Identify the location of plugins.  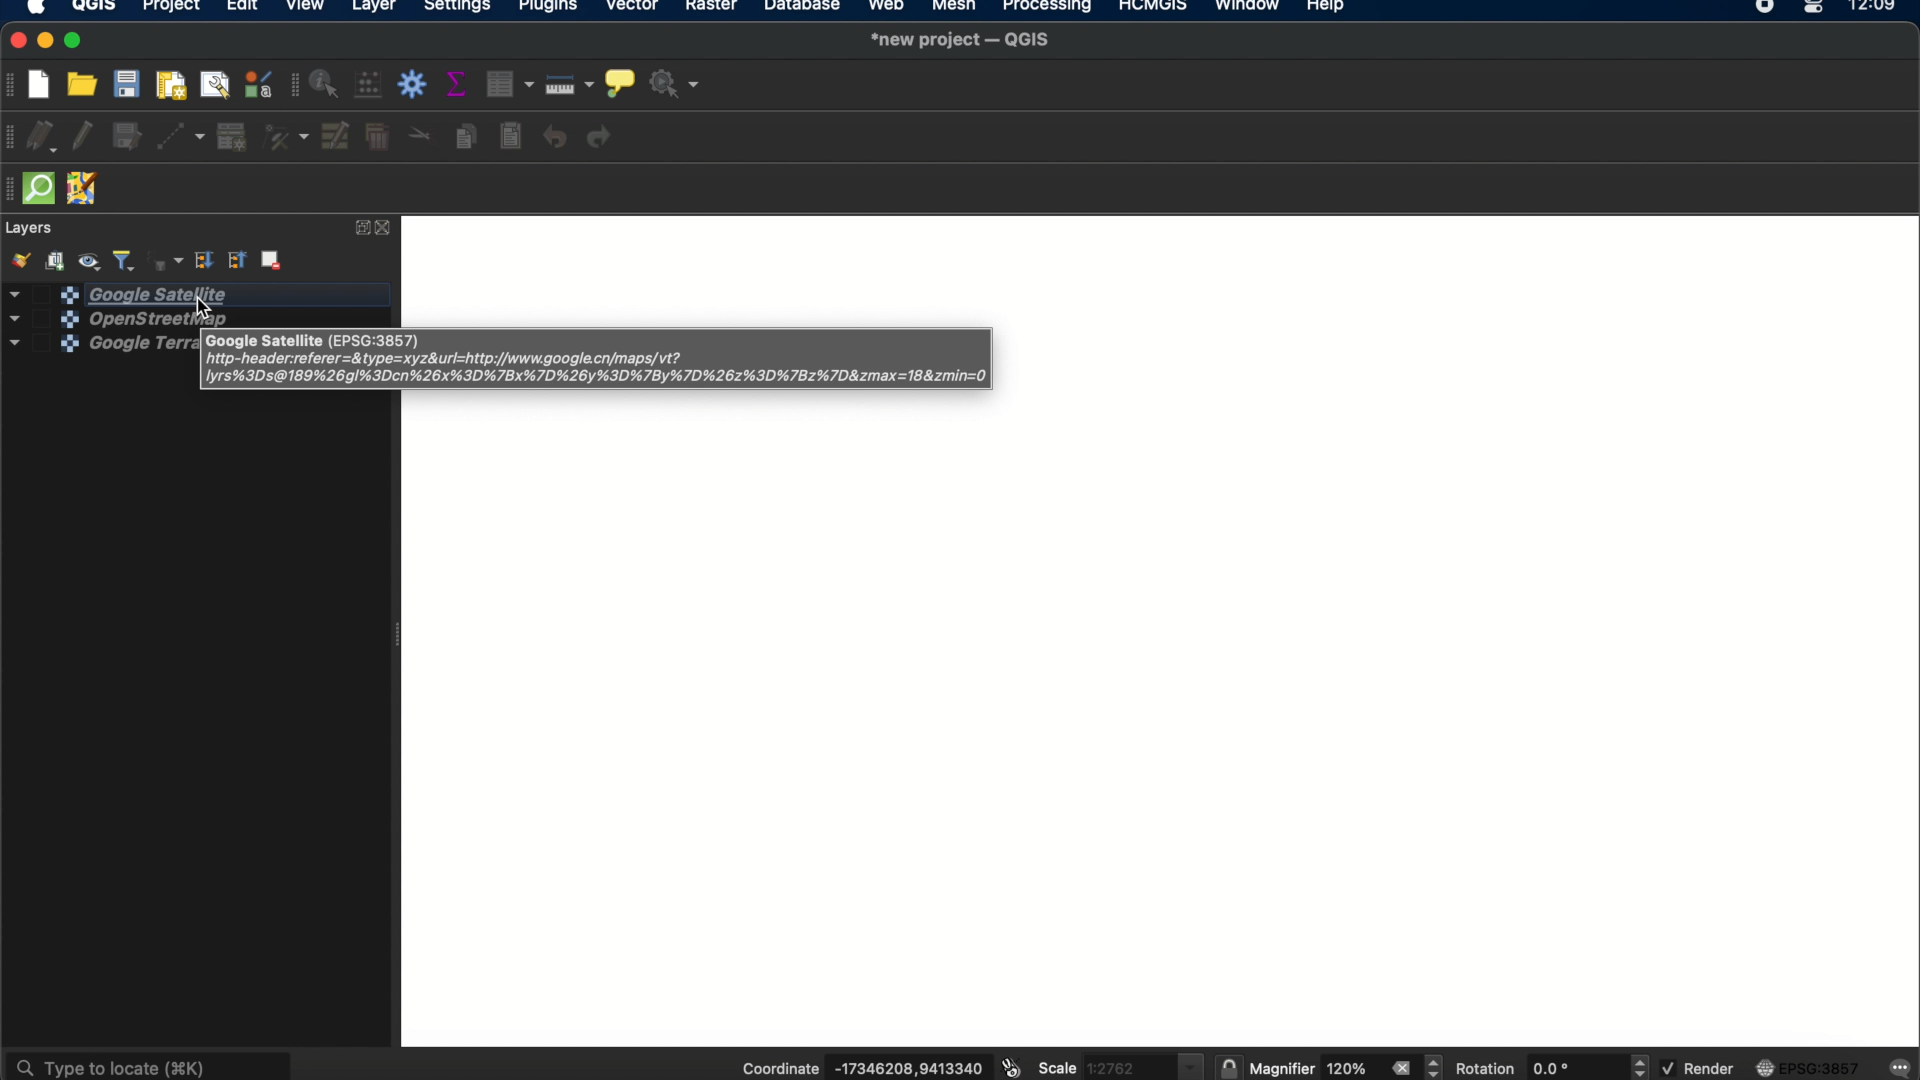
(549, 8).